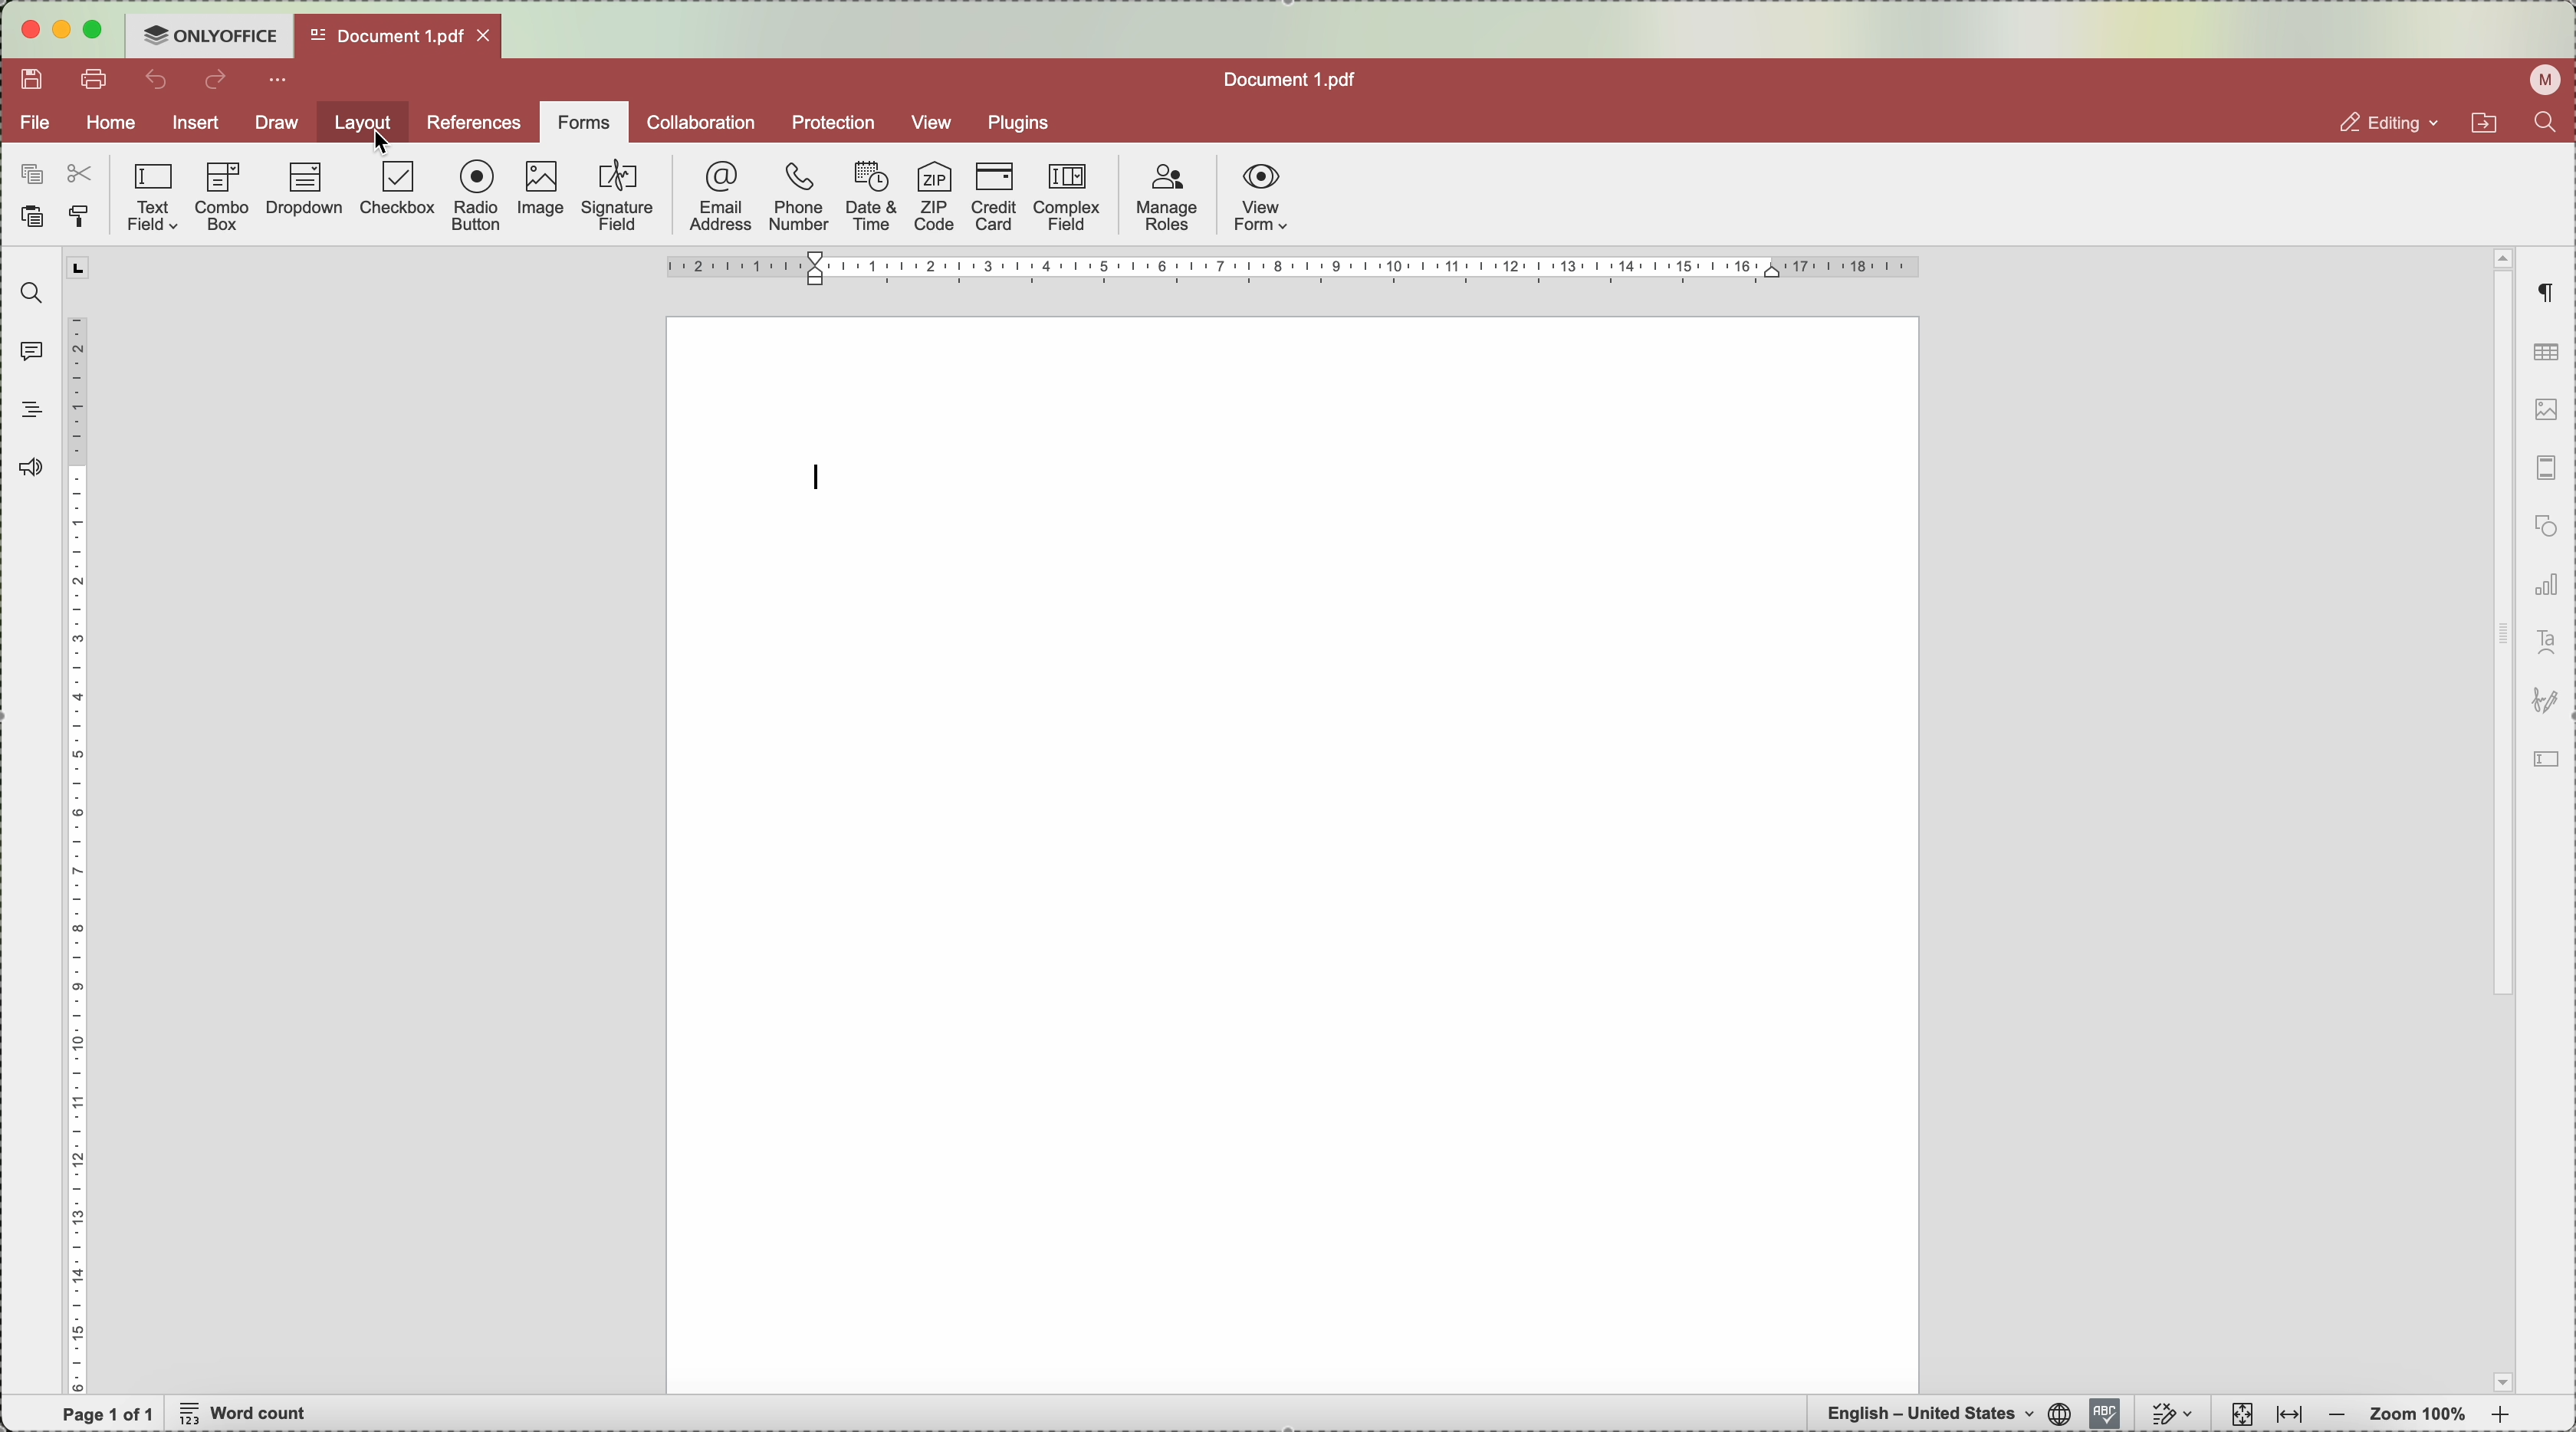  I want to click on phone number, so click(796, 199).